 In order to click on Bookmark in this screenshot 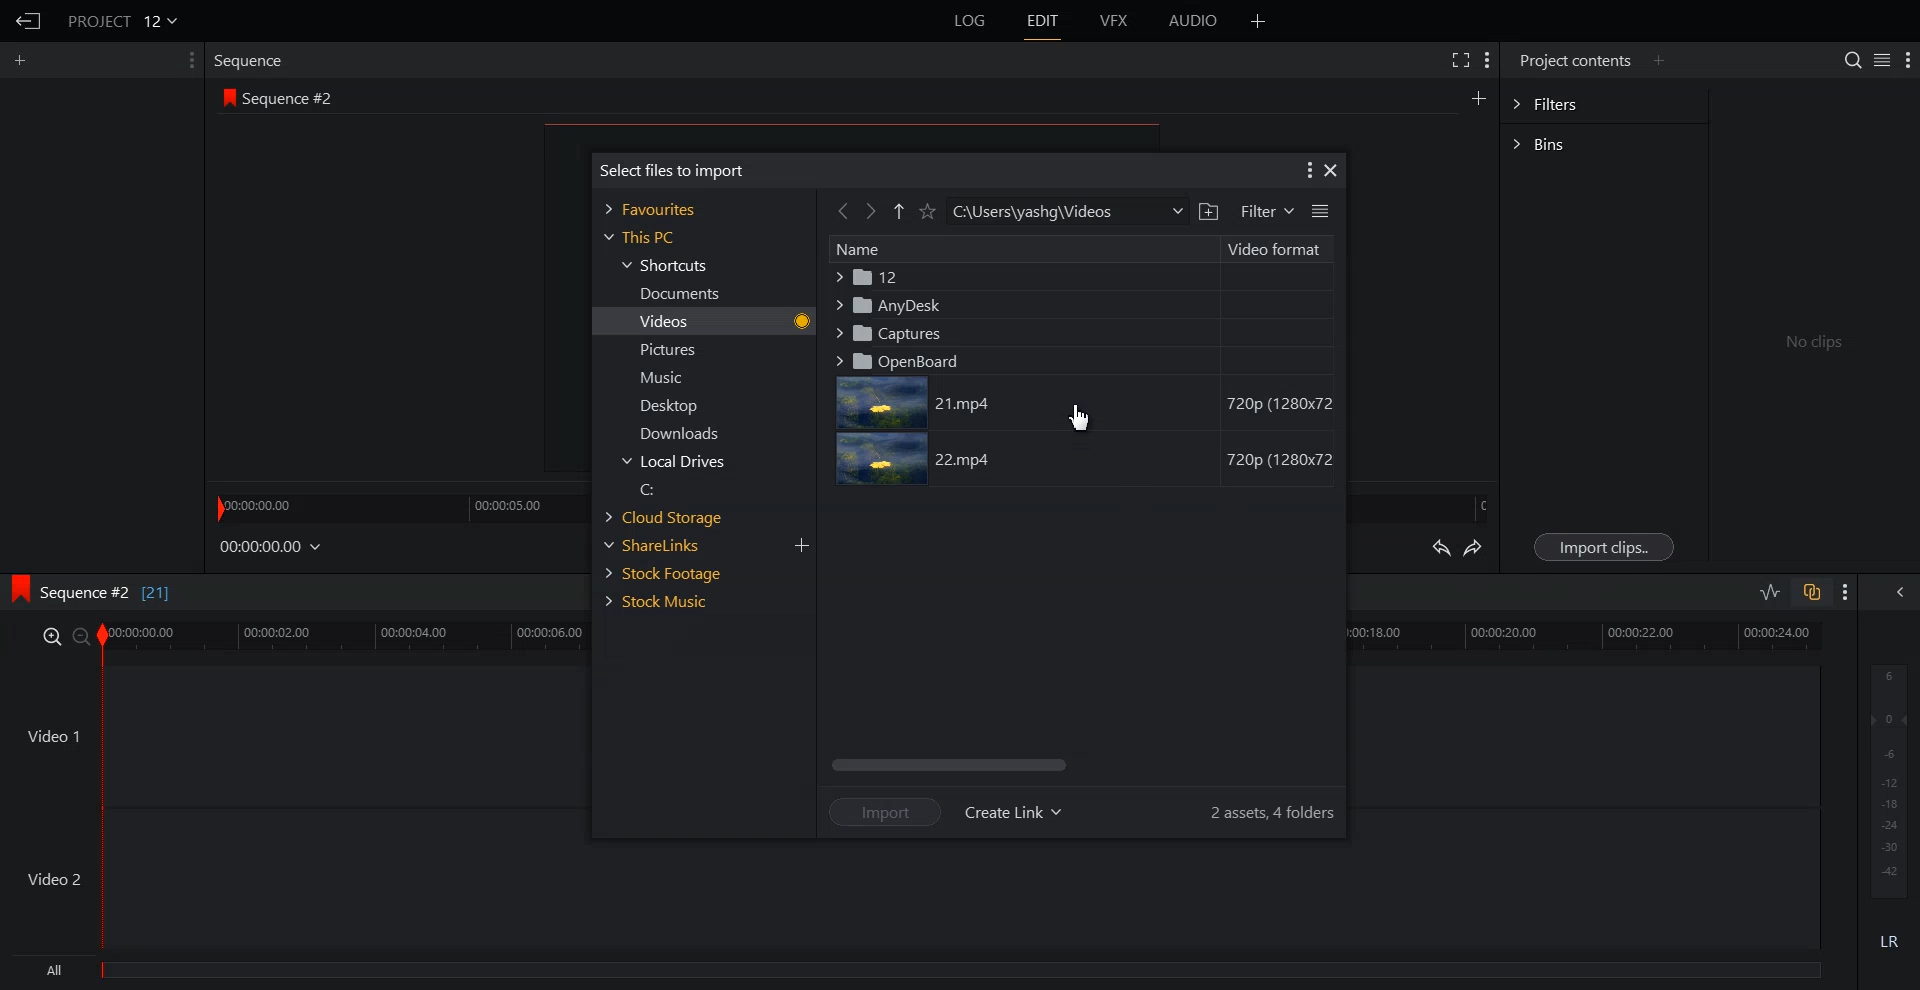, I will do `click(929, 211)`.